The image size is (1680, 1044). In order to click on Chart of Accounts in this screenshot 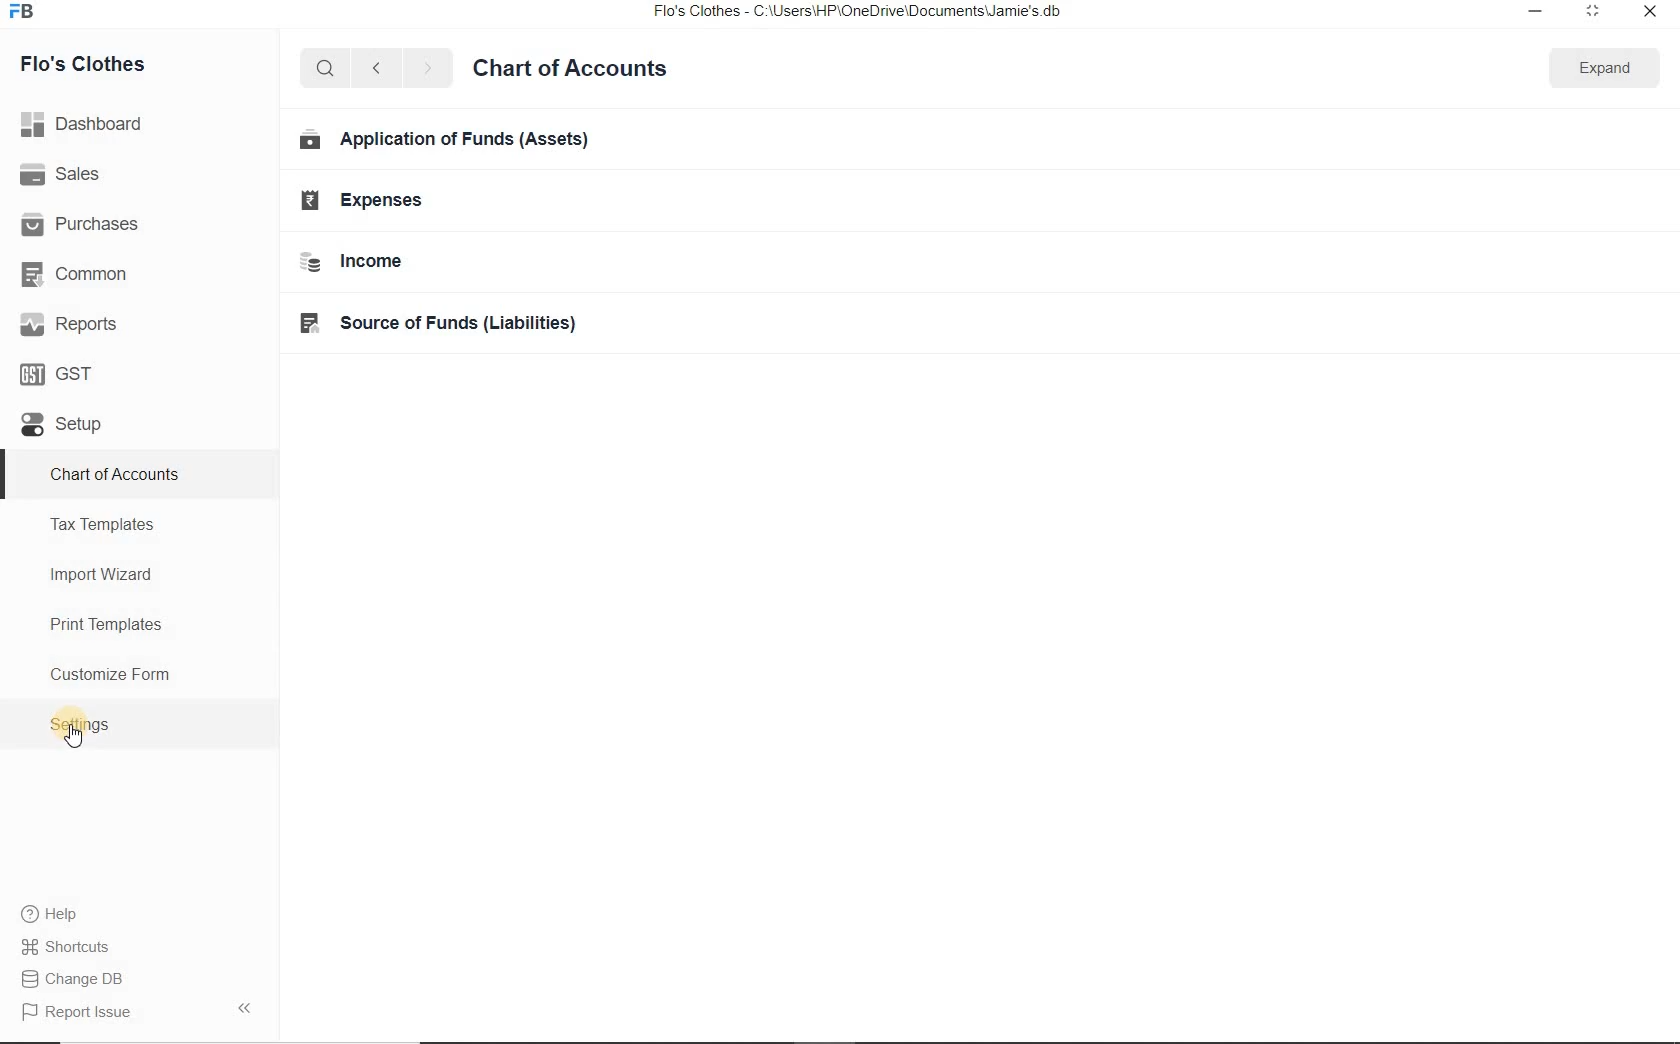, I will do `click(599, 70)`.